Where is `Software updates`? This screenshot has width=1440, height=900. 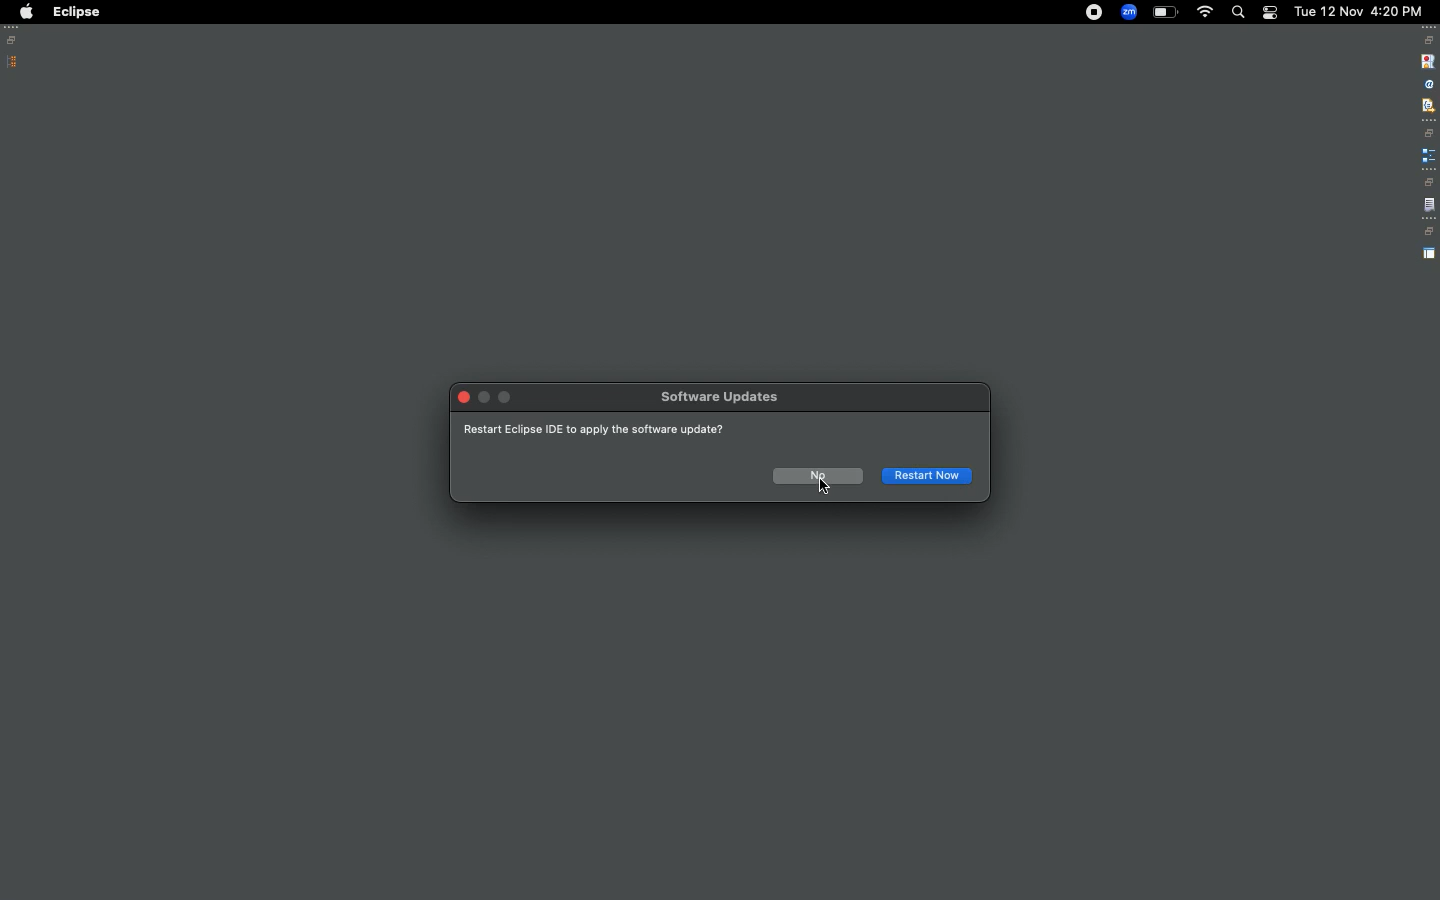
Software updates is located at coordinates (723, 400).